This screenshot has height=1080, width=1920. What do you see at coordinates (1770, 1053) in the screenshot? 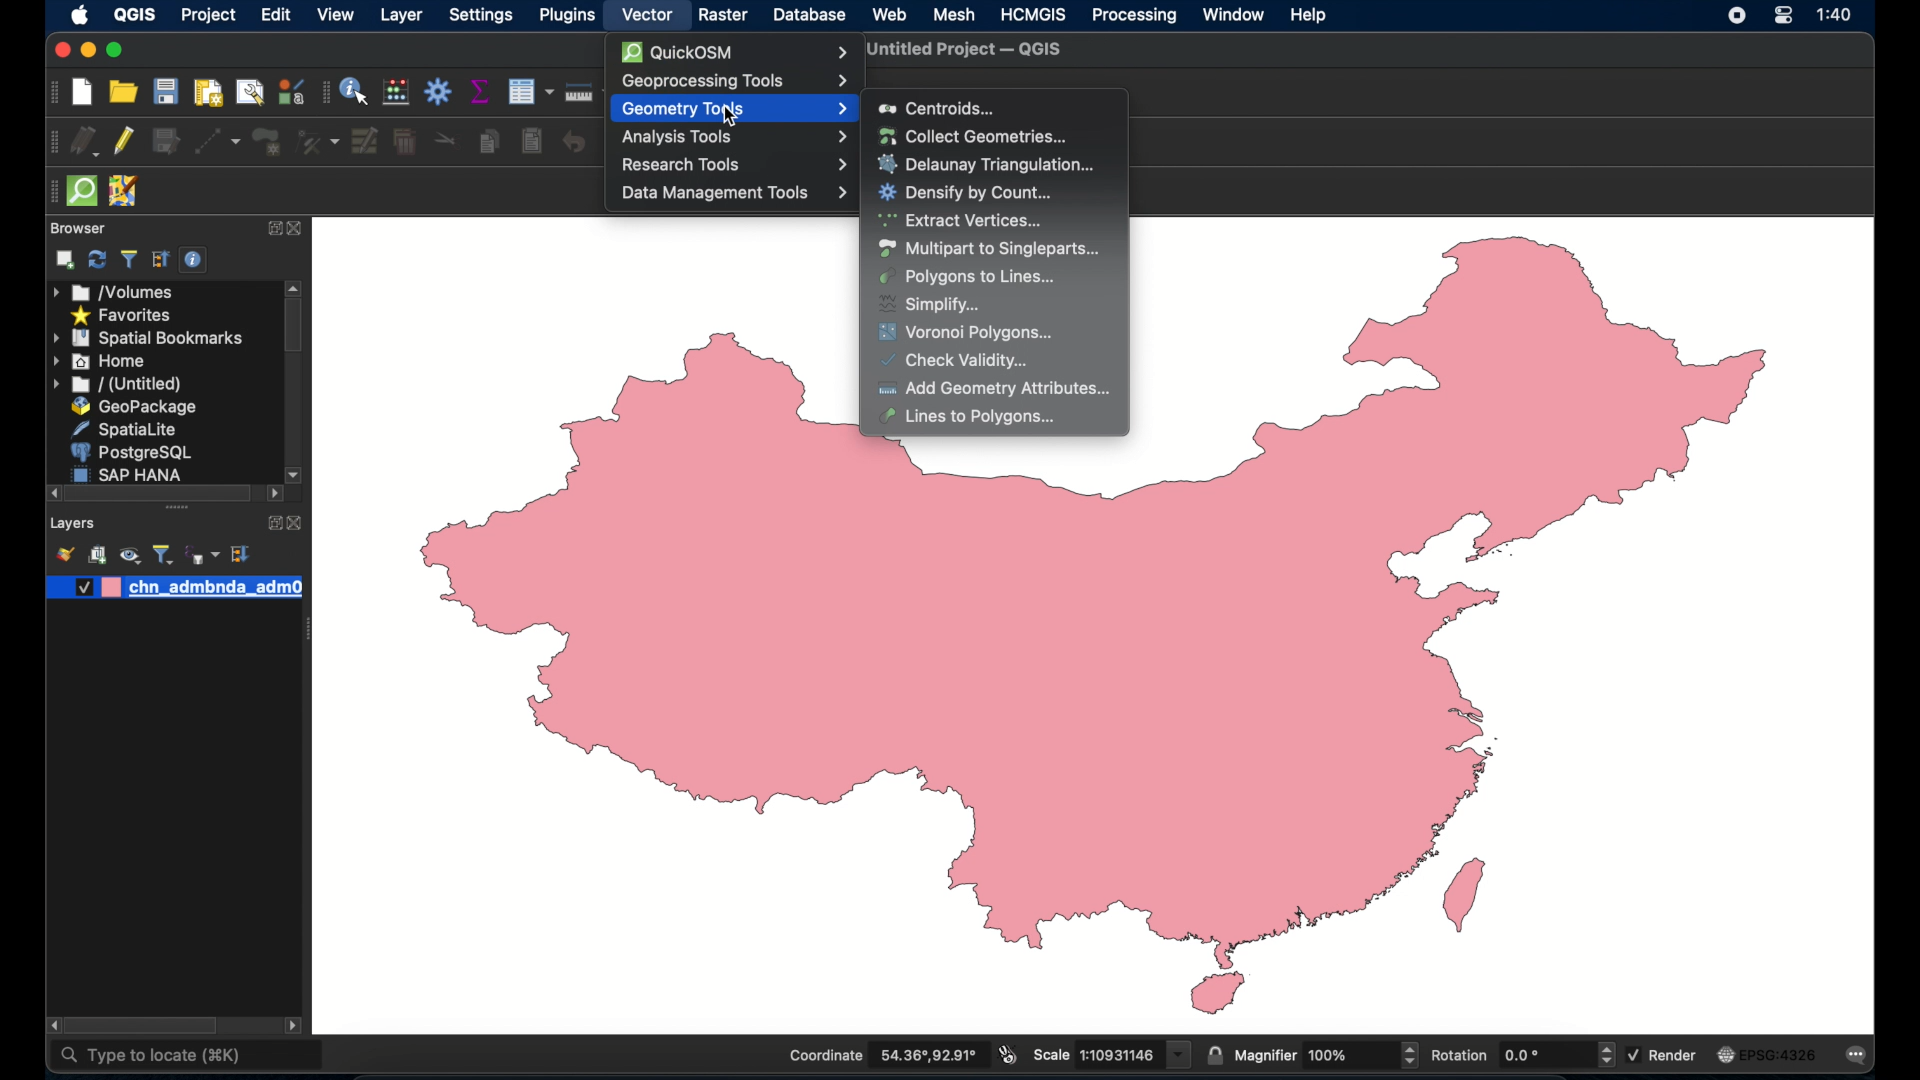
I see `current crs` at bounding box center [1770, 1053].